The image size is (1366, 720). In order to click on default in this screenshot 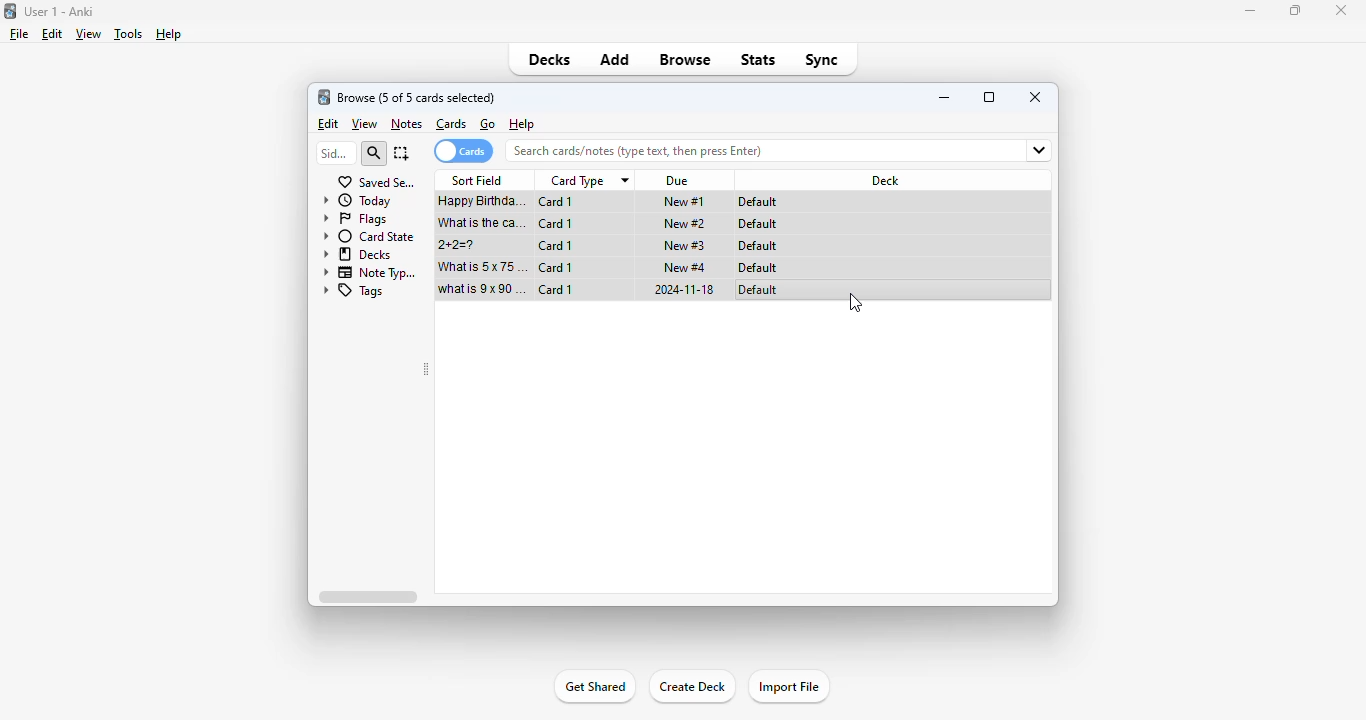, I will do `click(758, 268)`.